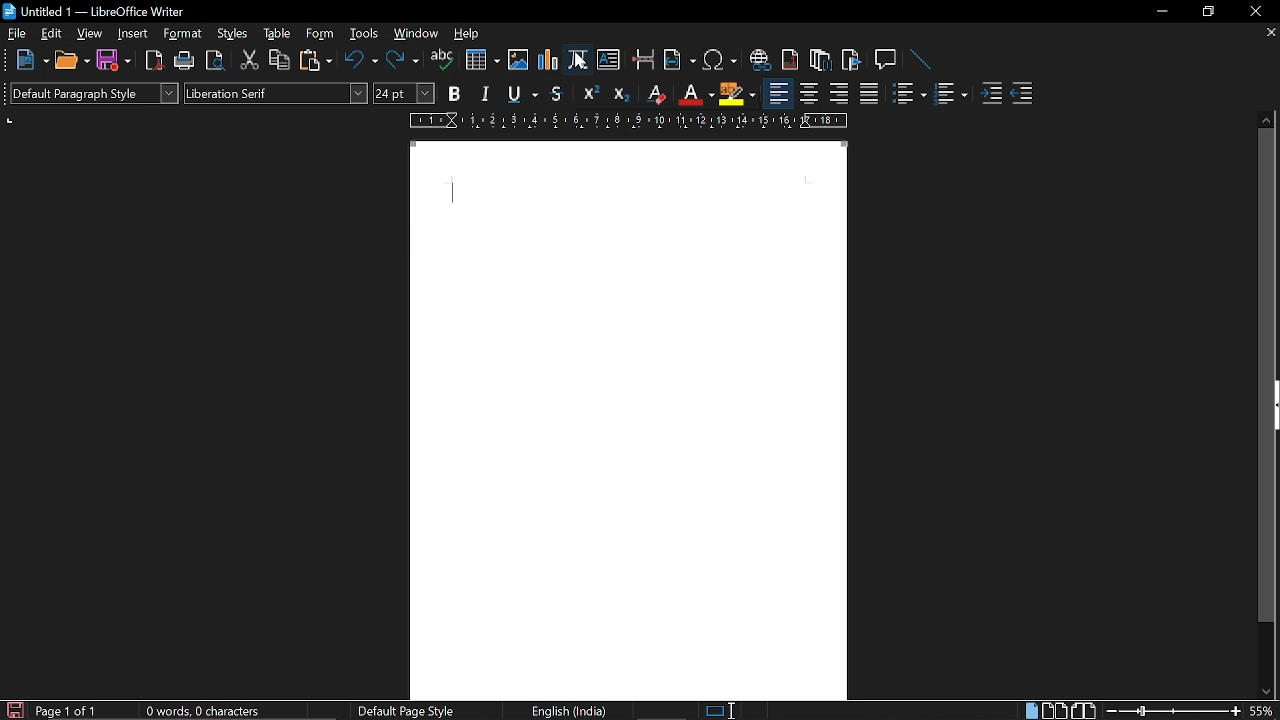  What do you see at coordinates (101, 93) in the screenshot?
I see `paragraph style` at bounding box center [101, 93].